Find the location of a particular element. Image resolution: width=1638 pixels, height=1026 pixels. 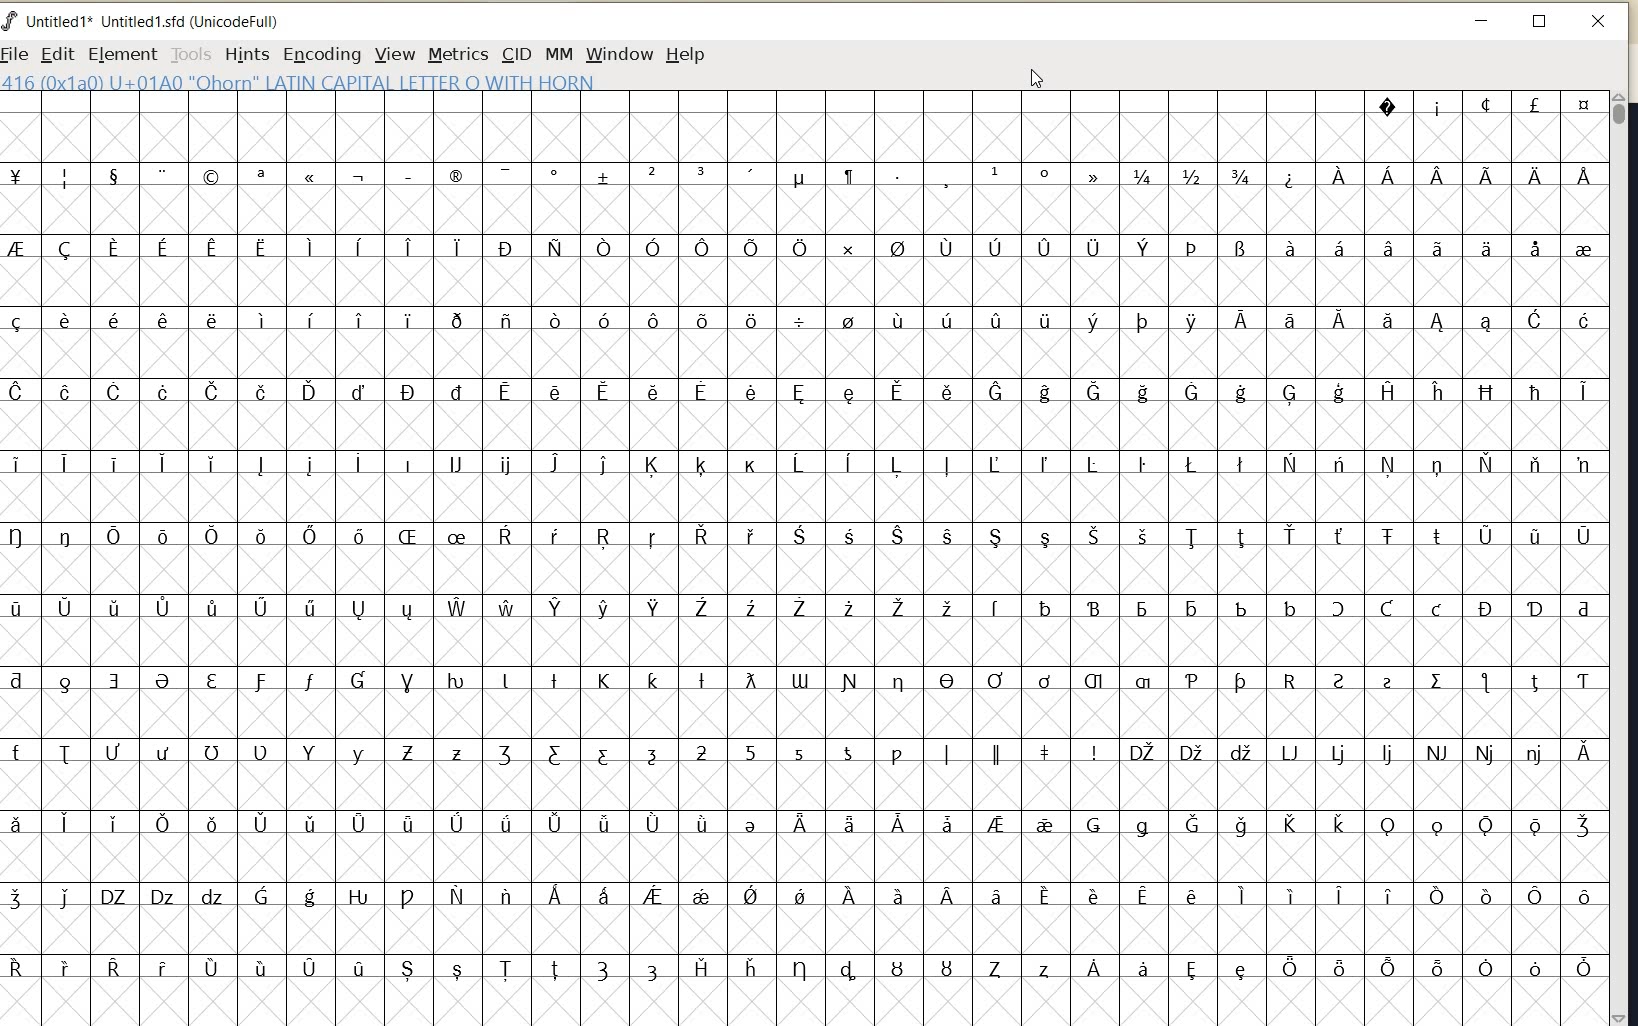

GLYPHY INFO is located at coordinates (300, 83).